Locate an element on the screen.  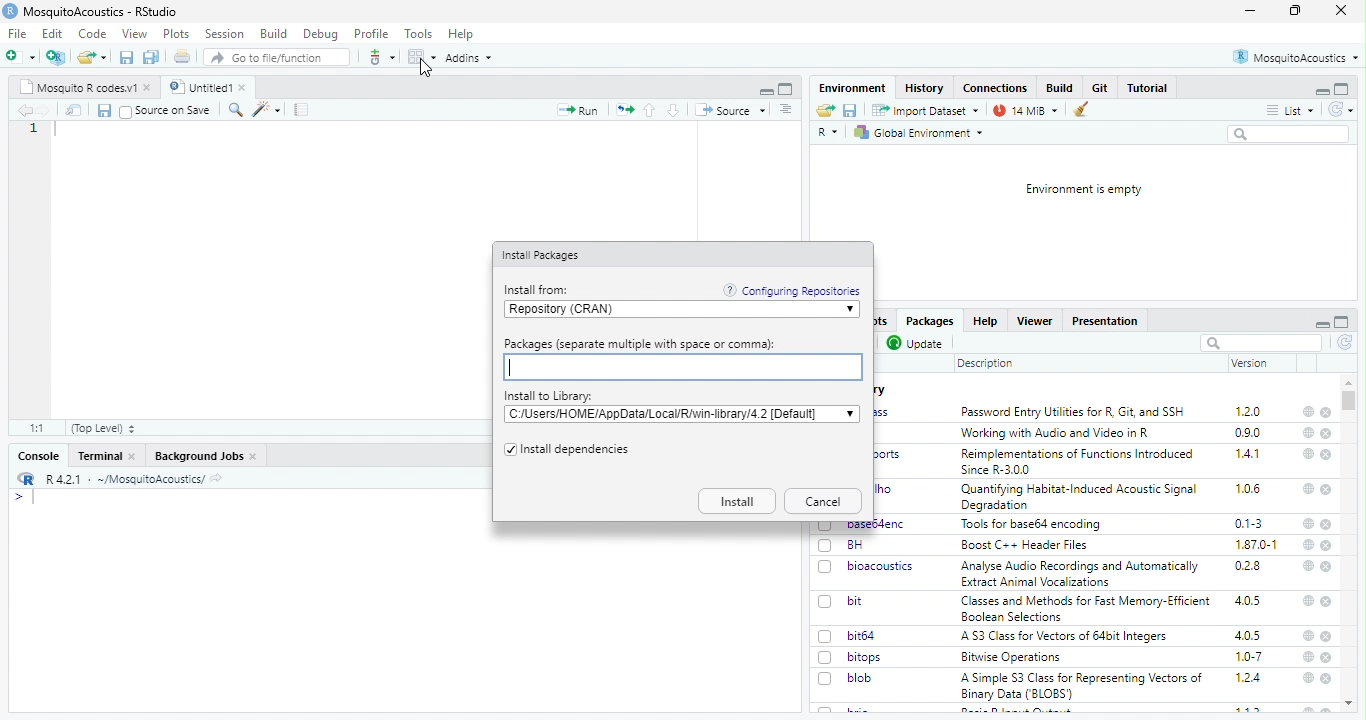
web is located at coordinates (1309, 600).